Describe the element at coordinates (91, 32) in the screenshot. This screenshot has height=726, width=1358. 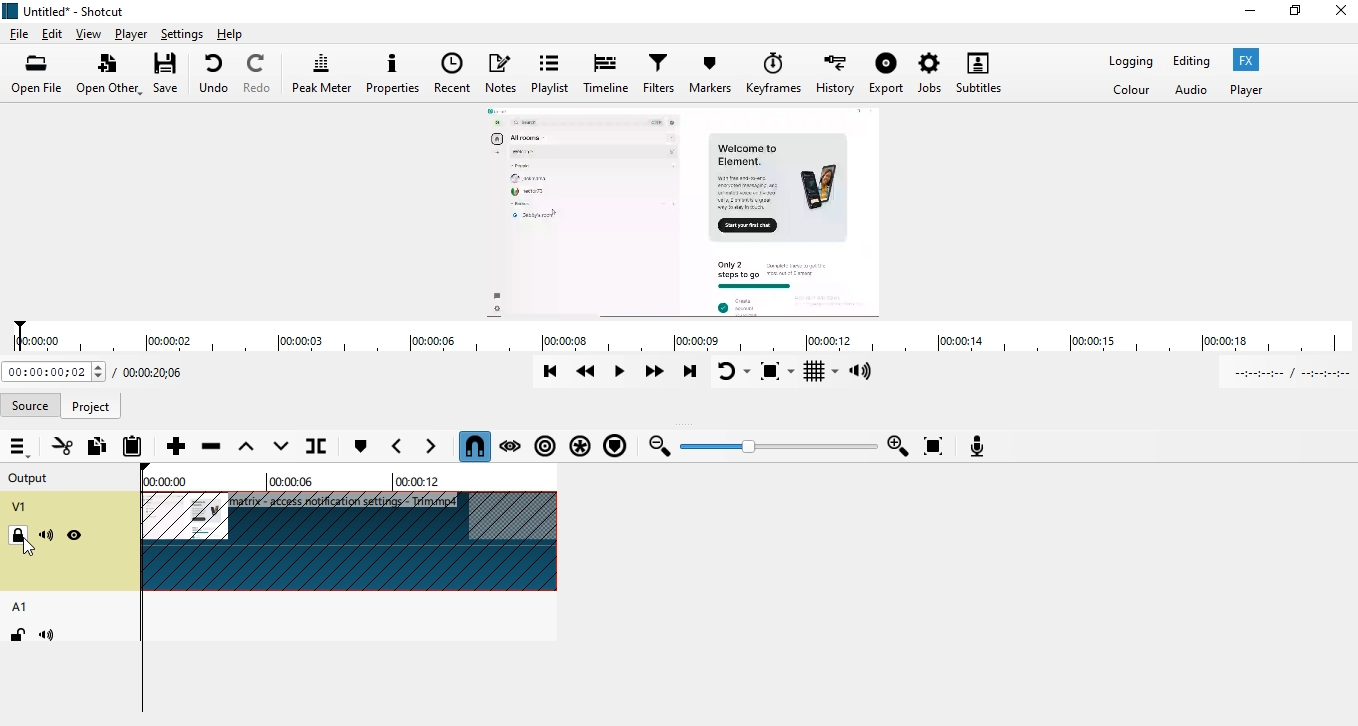
I see `view` at that location.